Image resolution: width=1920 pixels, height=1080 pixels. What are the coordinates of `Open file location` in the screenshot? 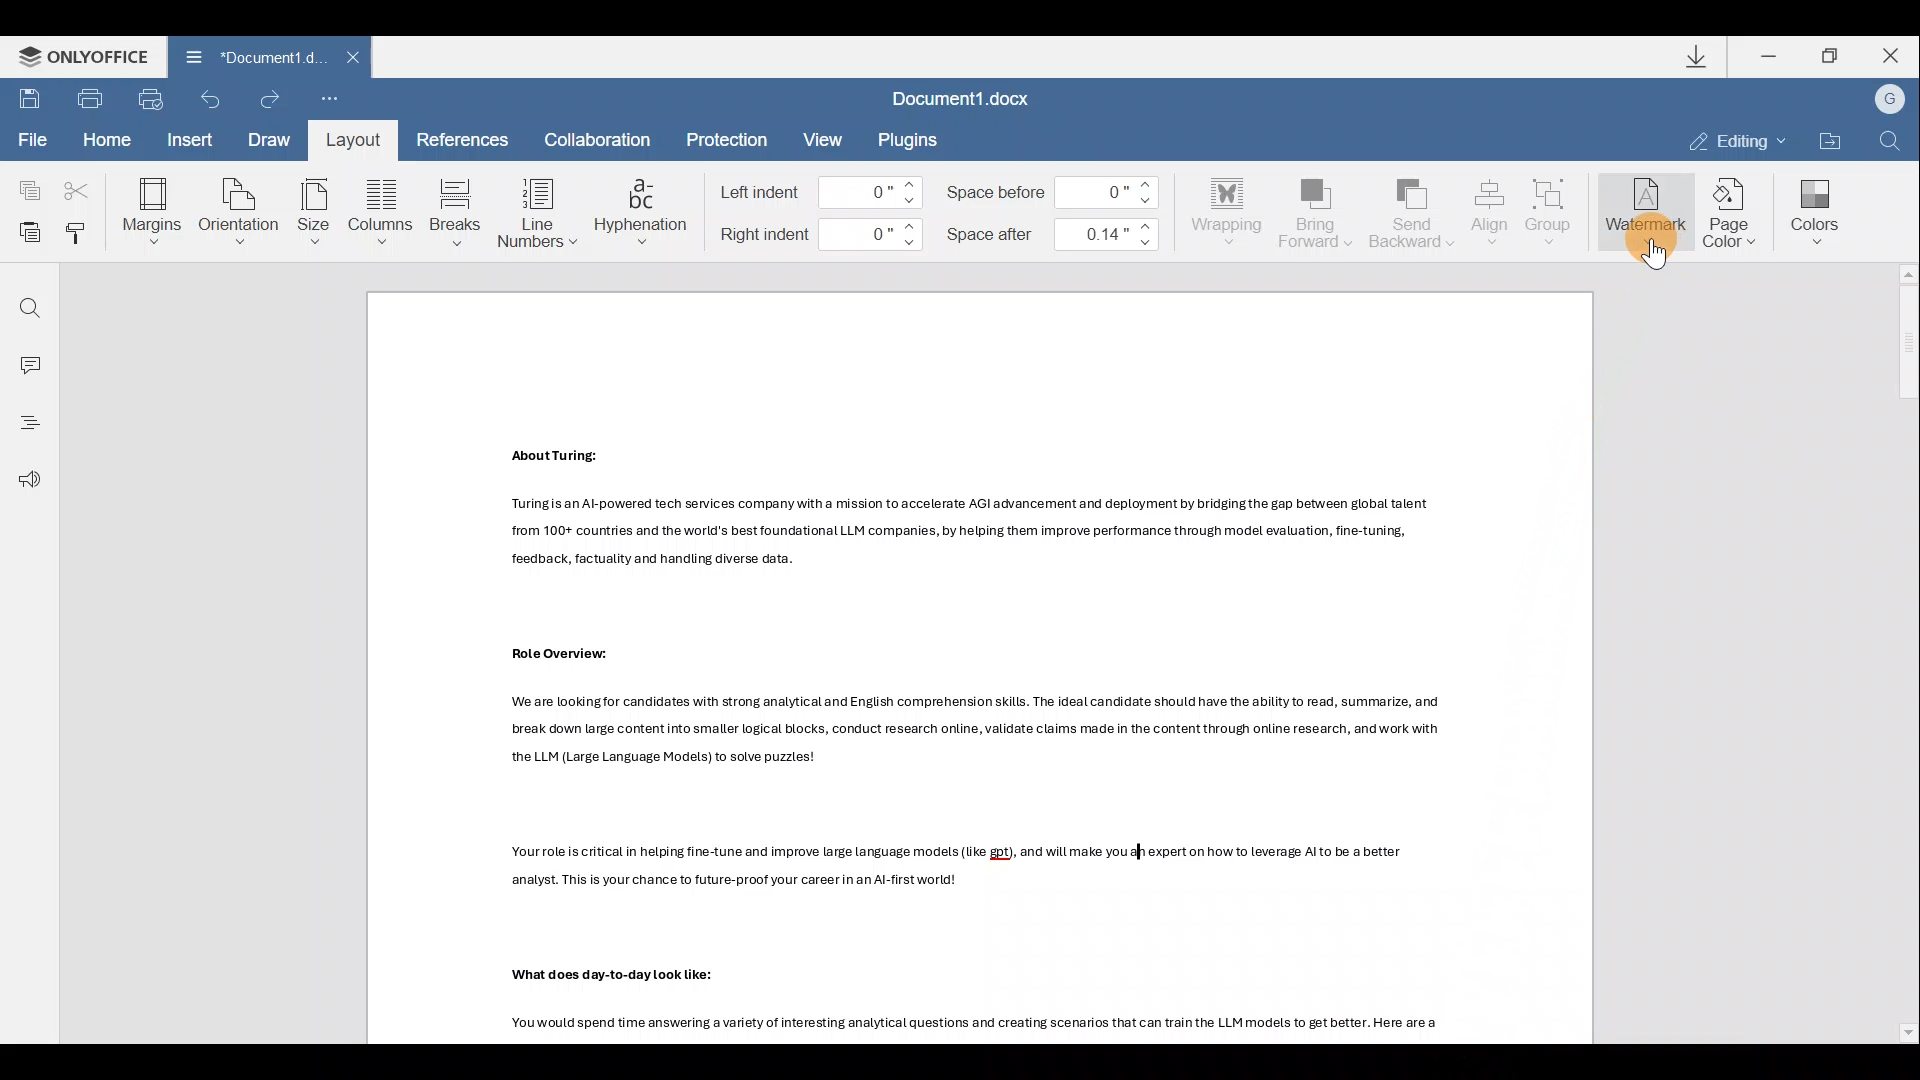 It's located at (1826, 135).